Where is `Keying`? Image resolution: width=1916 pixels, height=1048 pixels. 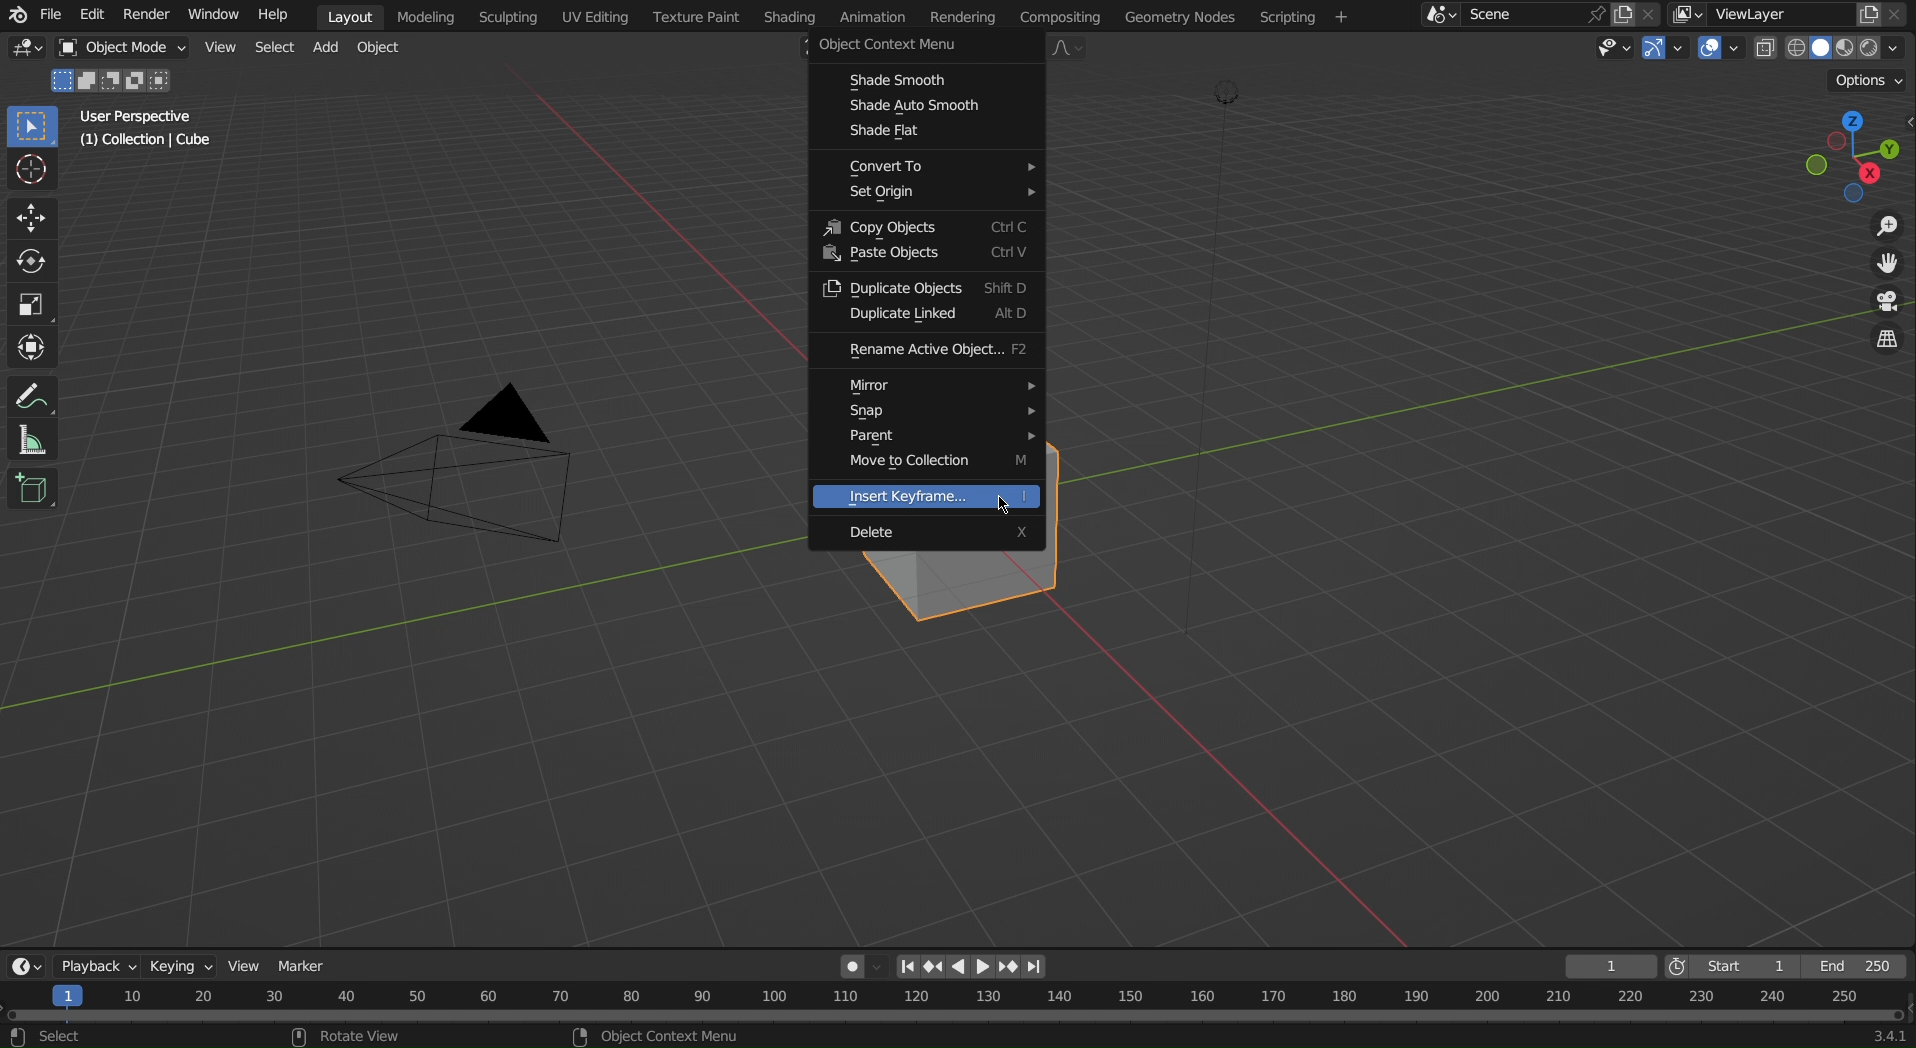
Keying is located at coordinates (182, 969).